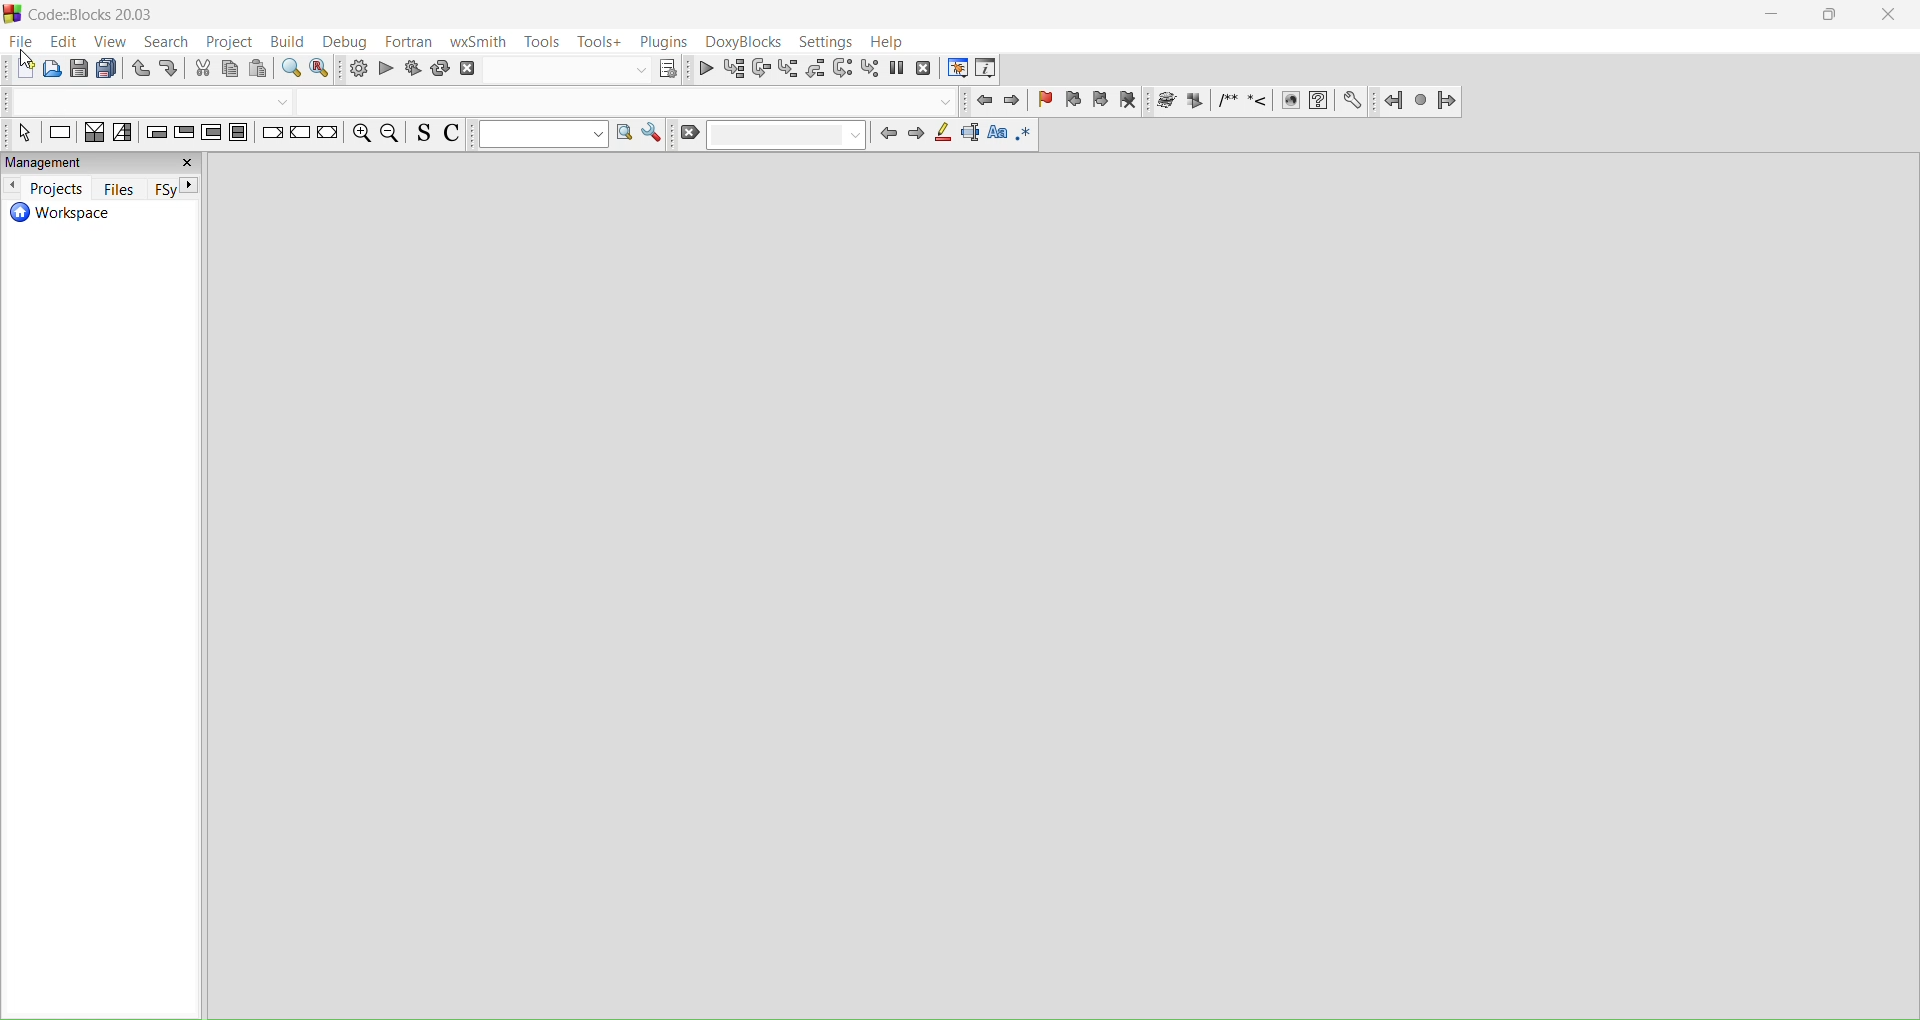  I want to click on replace, so click(322, 70).